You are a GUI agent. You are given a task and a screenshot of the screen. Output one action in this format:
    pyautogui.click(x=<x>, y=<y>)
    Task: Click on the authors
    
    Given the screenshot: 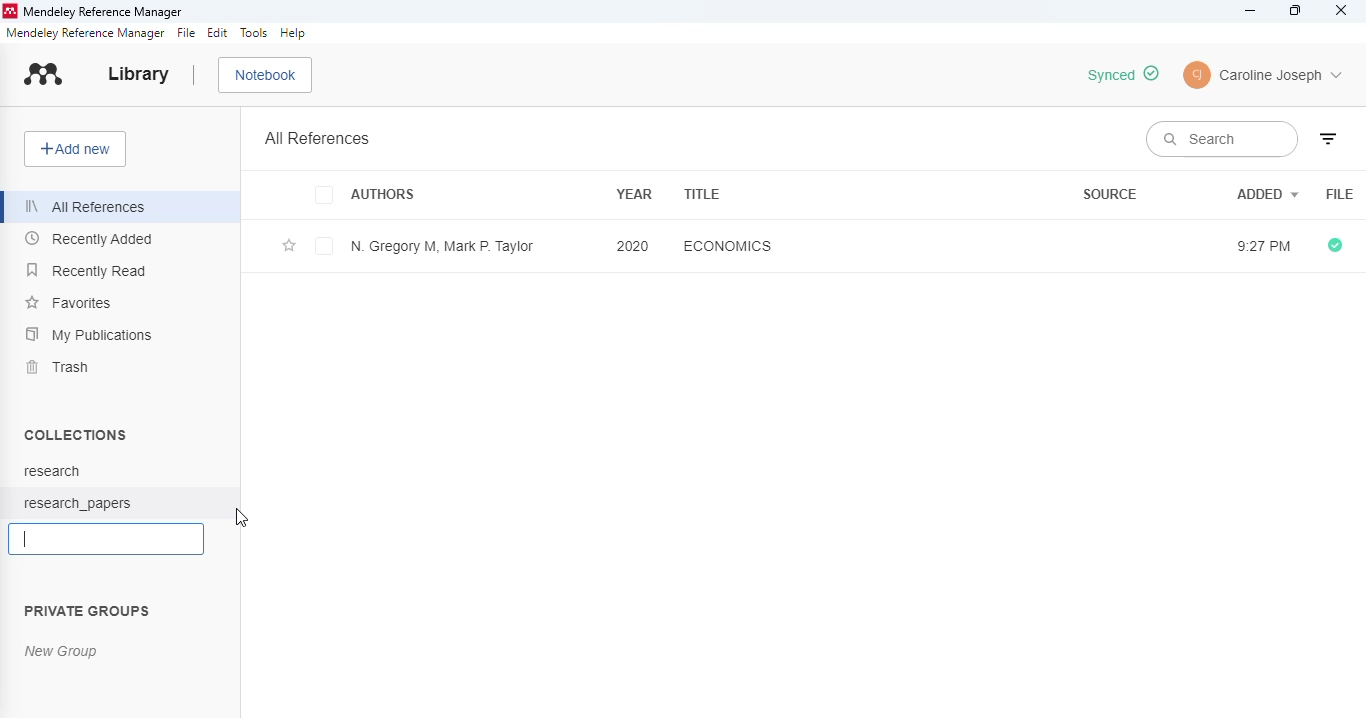 What is the action you would take?
    pyautogui.click(x=384, y=196)
    